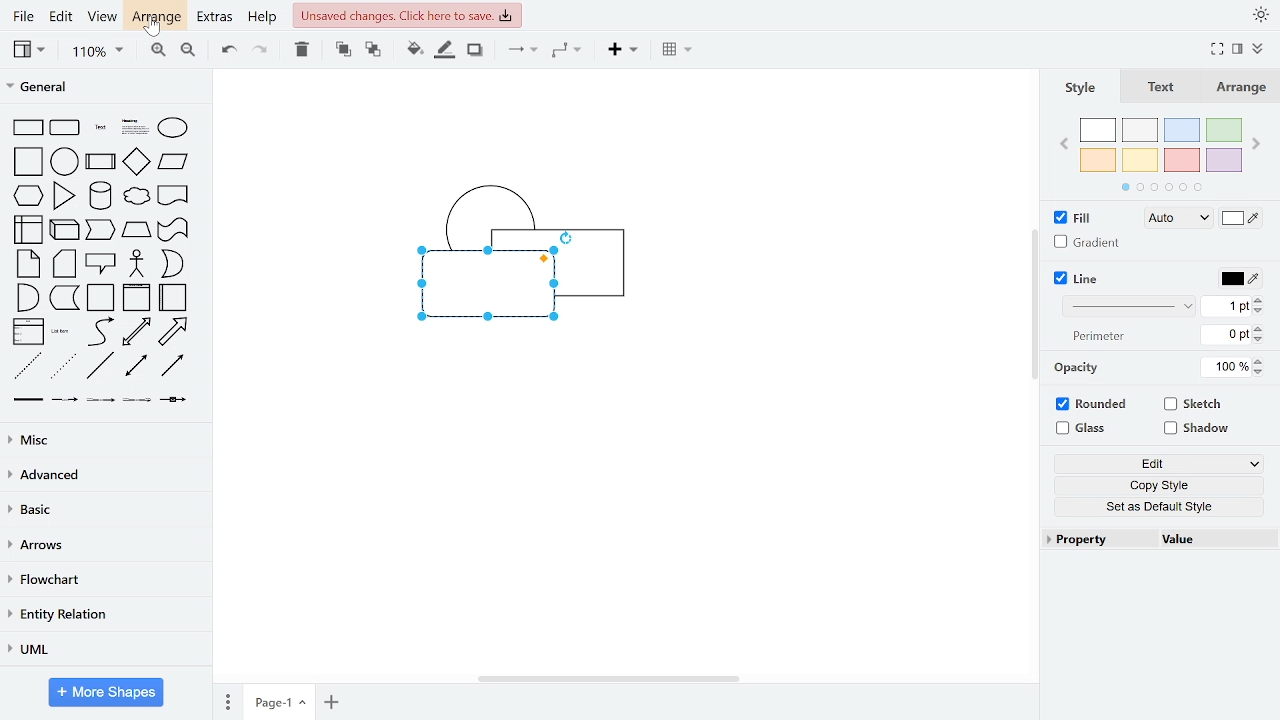  What do you see at coordinates (106, 509) in the screenshot?
I see `basic` at bounding box center [106, 509].